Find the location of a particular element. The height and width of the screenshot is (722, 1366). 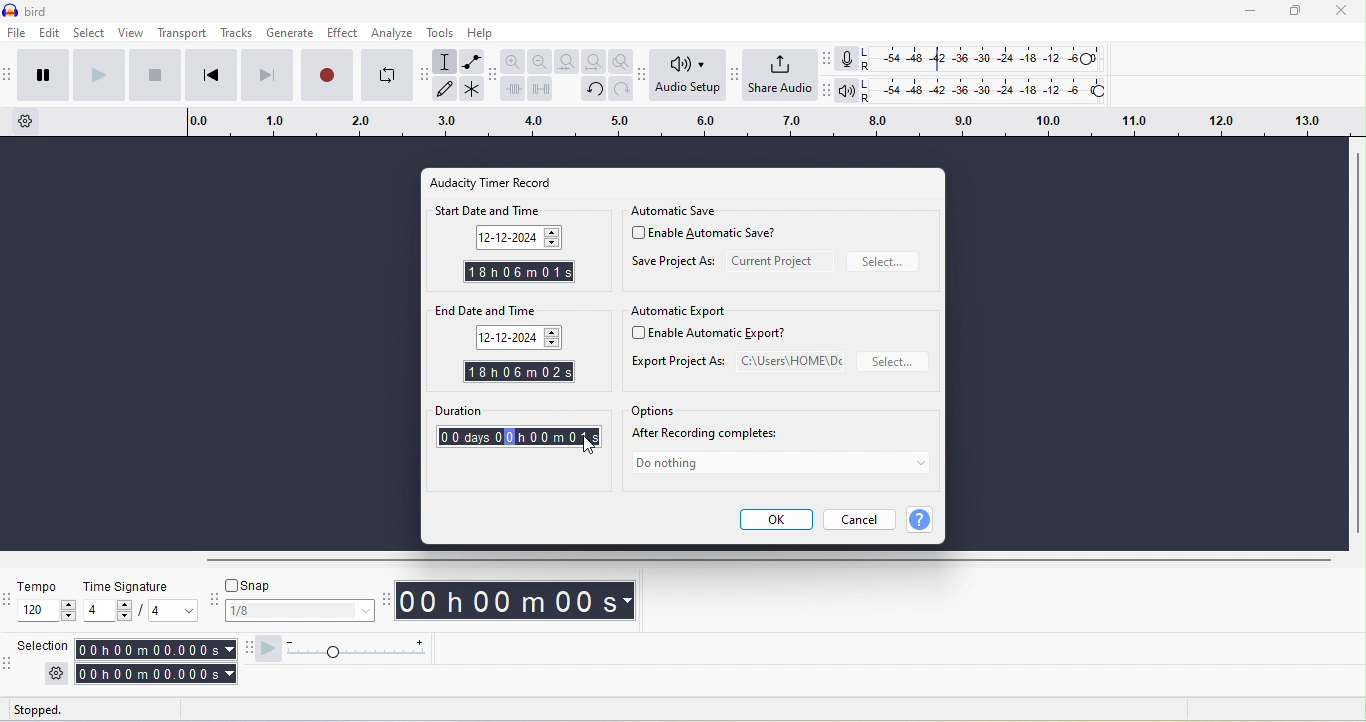

audacity edit toolbar is located at coordinates (494, 75).